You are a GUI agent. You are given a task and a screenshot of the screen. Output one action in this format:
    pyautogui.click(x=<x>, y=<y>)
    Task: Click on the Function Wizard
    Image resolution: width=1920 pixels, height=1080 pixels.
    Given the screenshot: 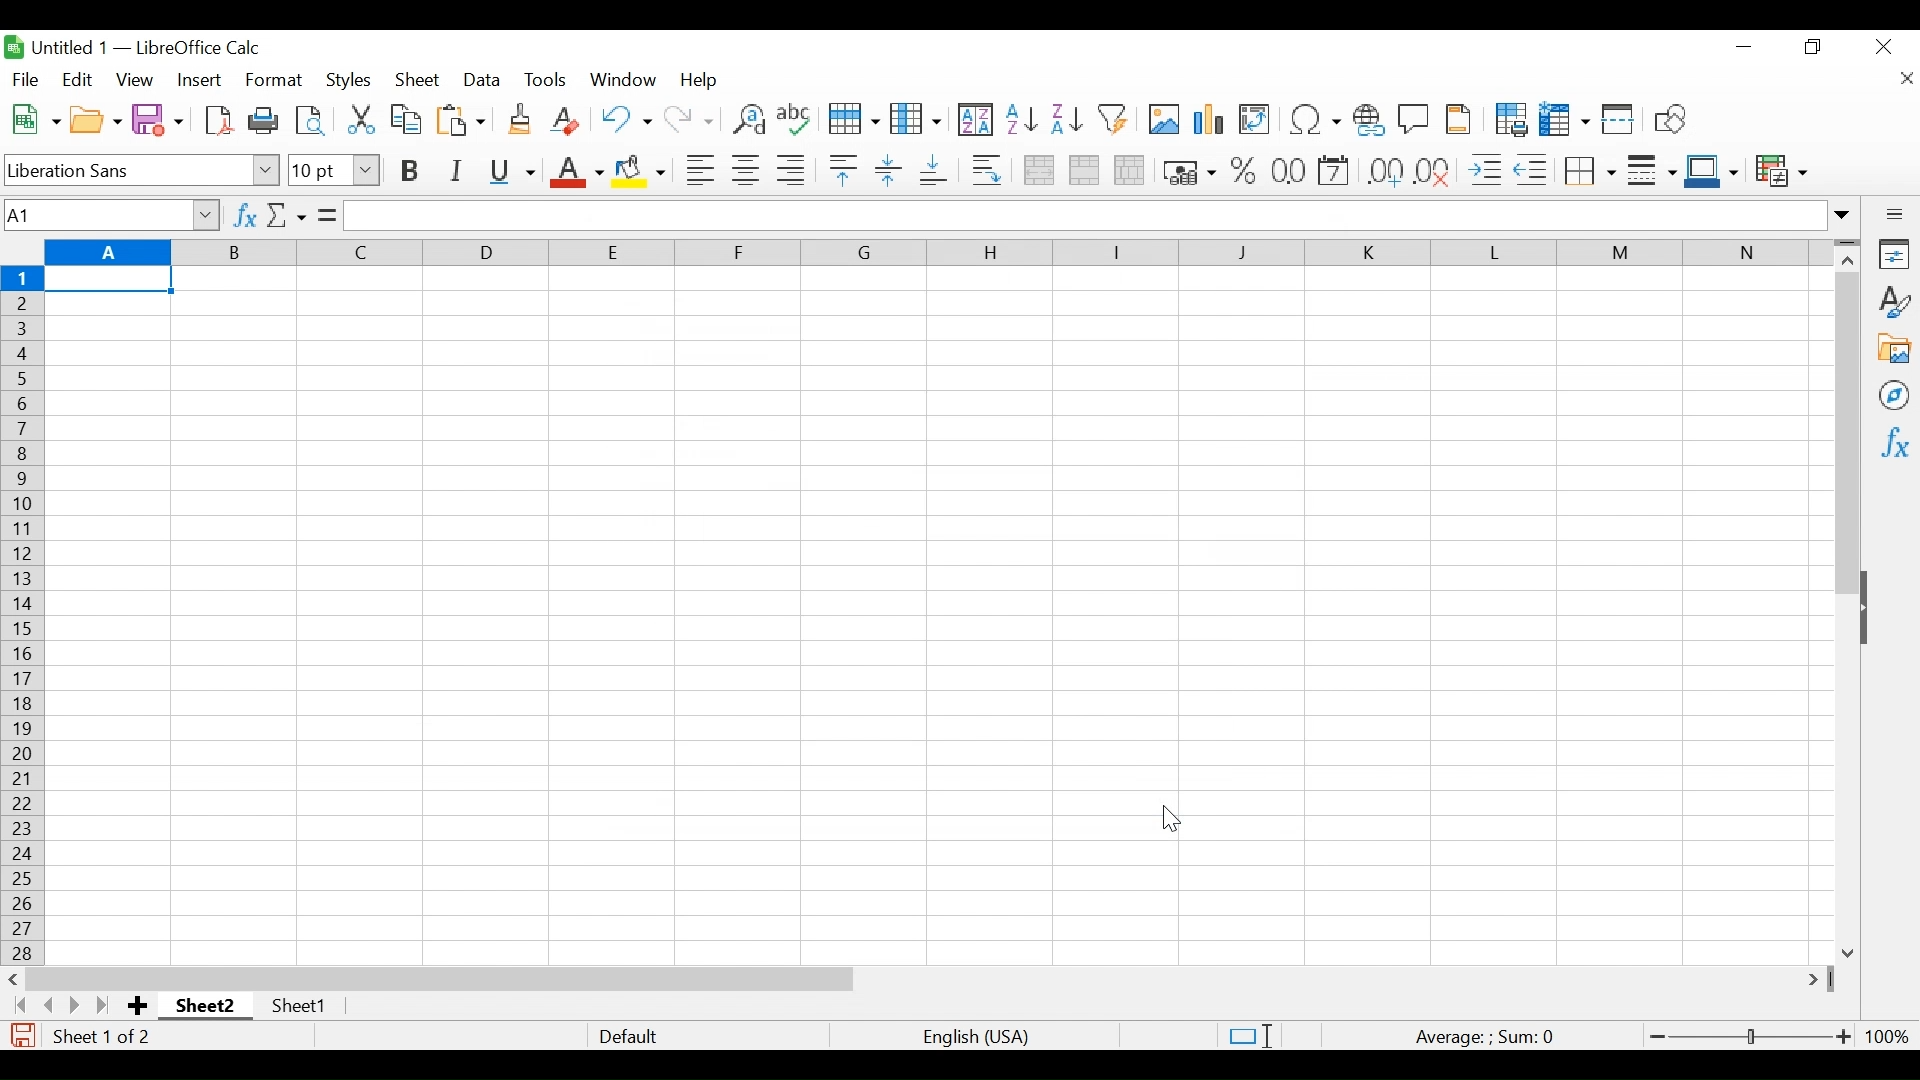 What is the action you would take?
    pyautogui.click(x=243, y=215)
    